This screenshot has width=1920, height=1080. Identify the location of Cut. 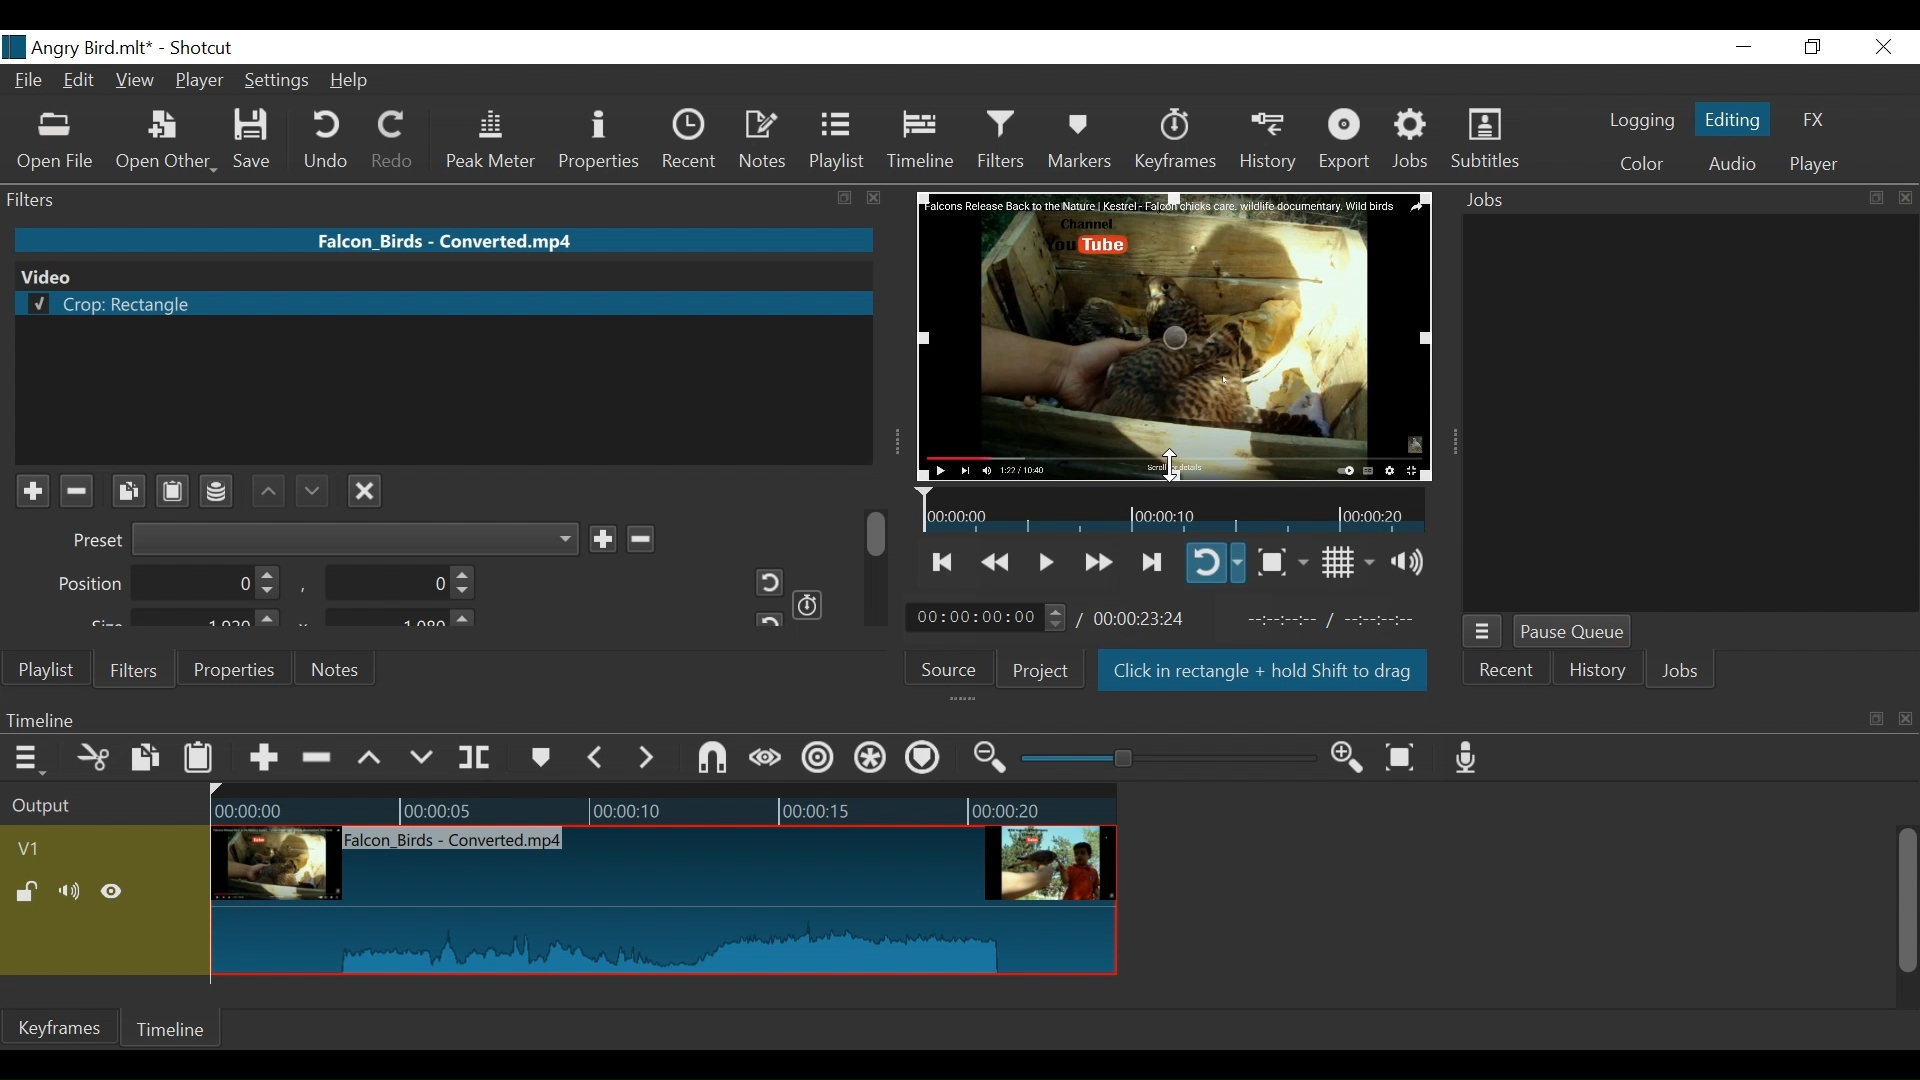
(94, 759).